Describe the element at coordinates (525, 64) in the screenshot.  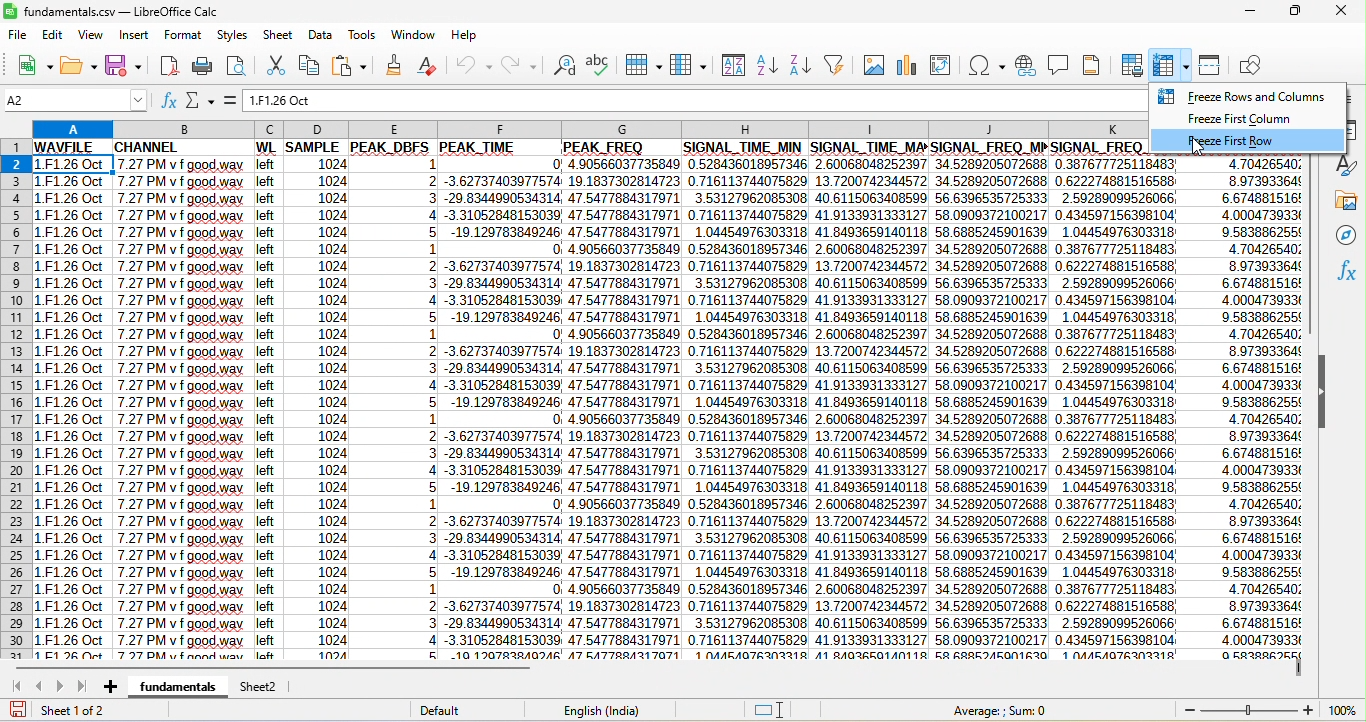
I see `redo` at that location.